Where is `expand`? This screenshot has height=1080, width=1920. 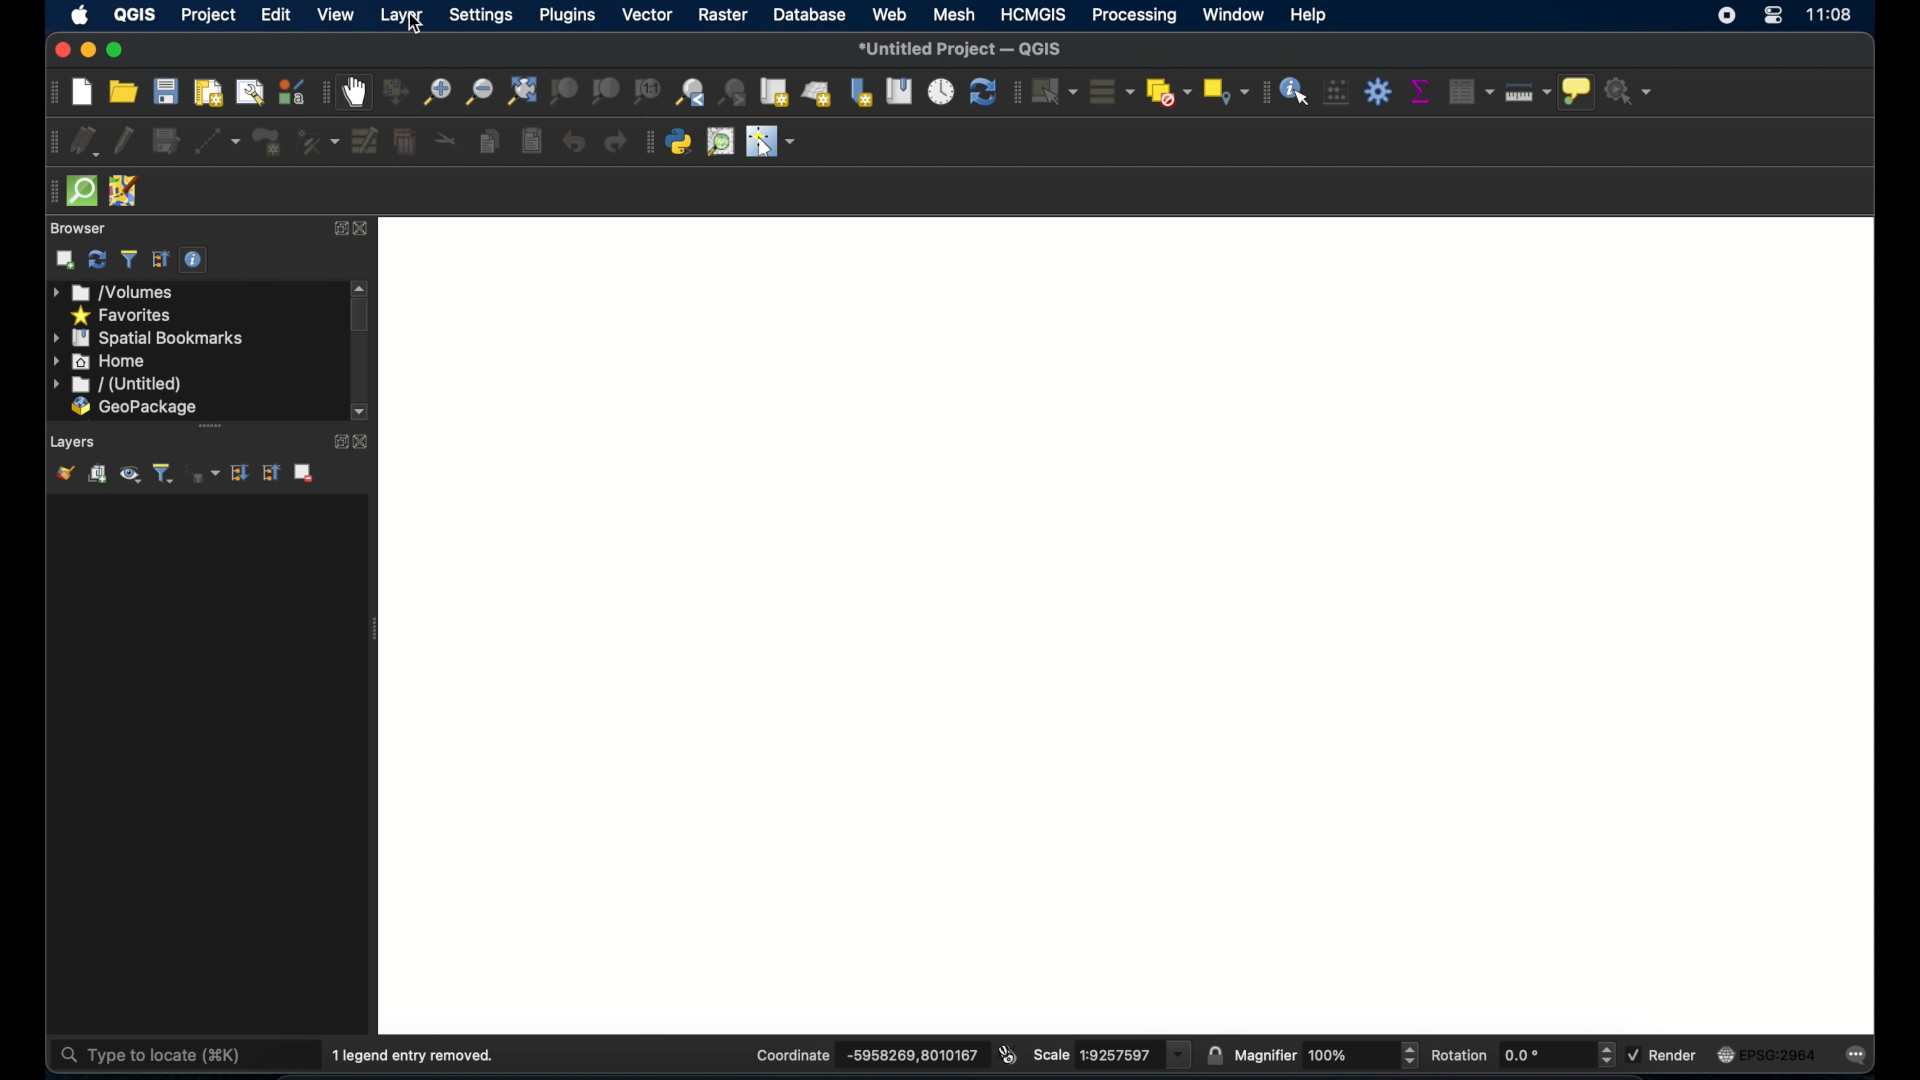 expand is located at coordinates (340, 228).